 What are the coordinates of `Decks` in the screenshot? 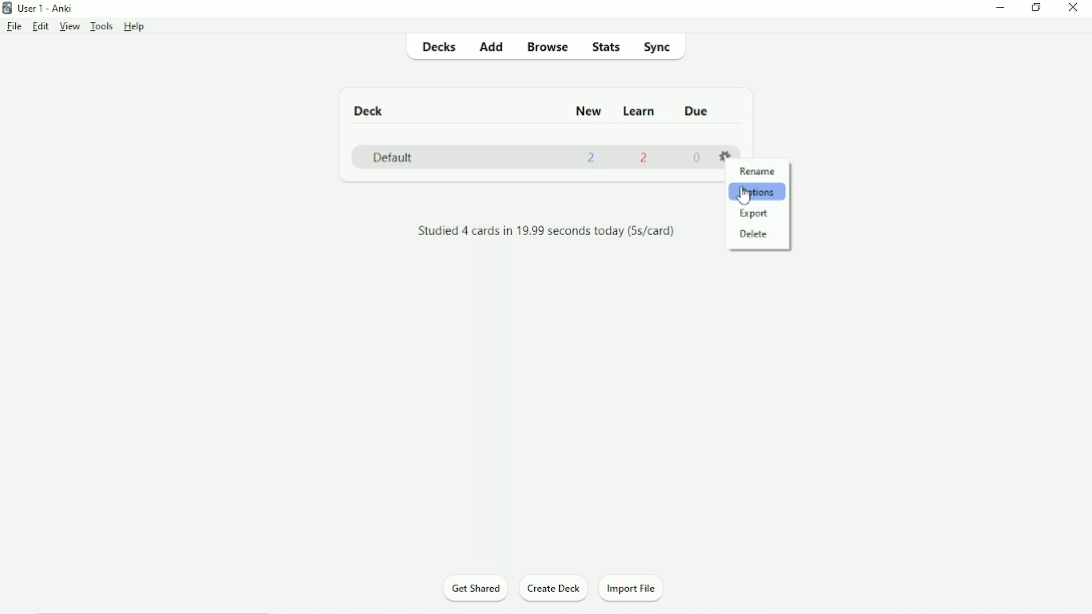 It's located at (432, 46).